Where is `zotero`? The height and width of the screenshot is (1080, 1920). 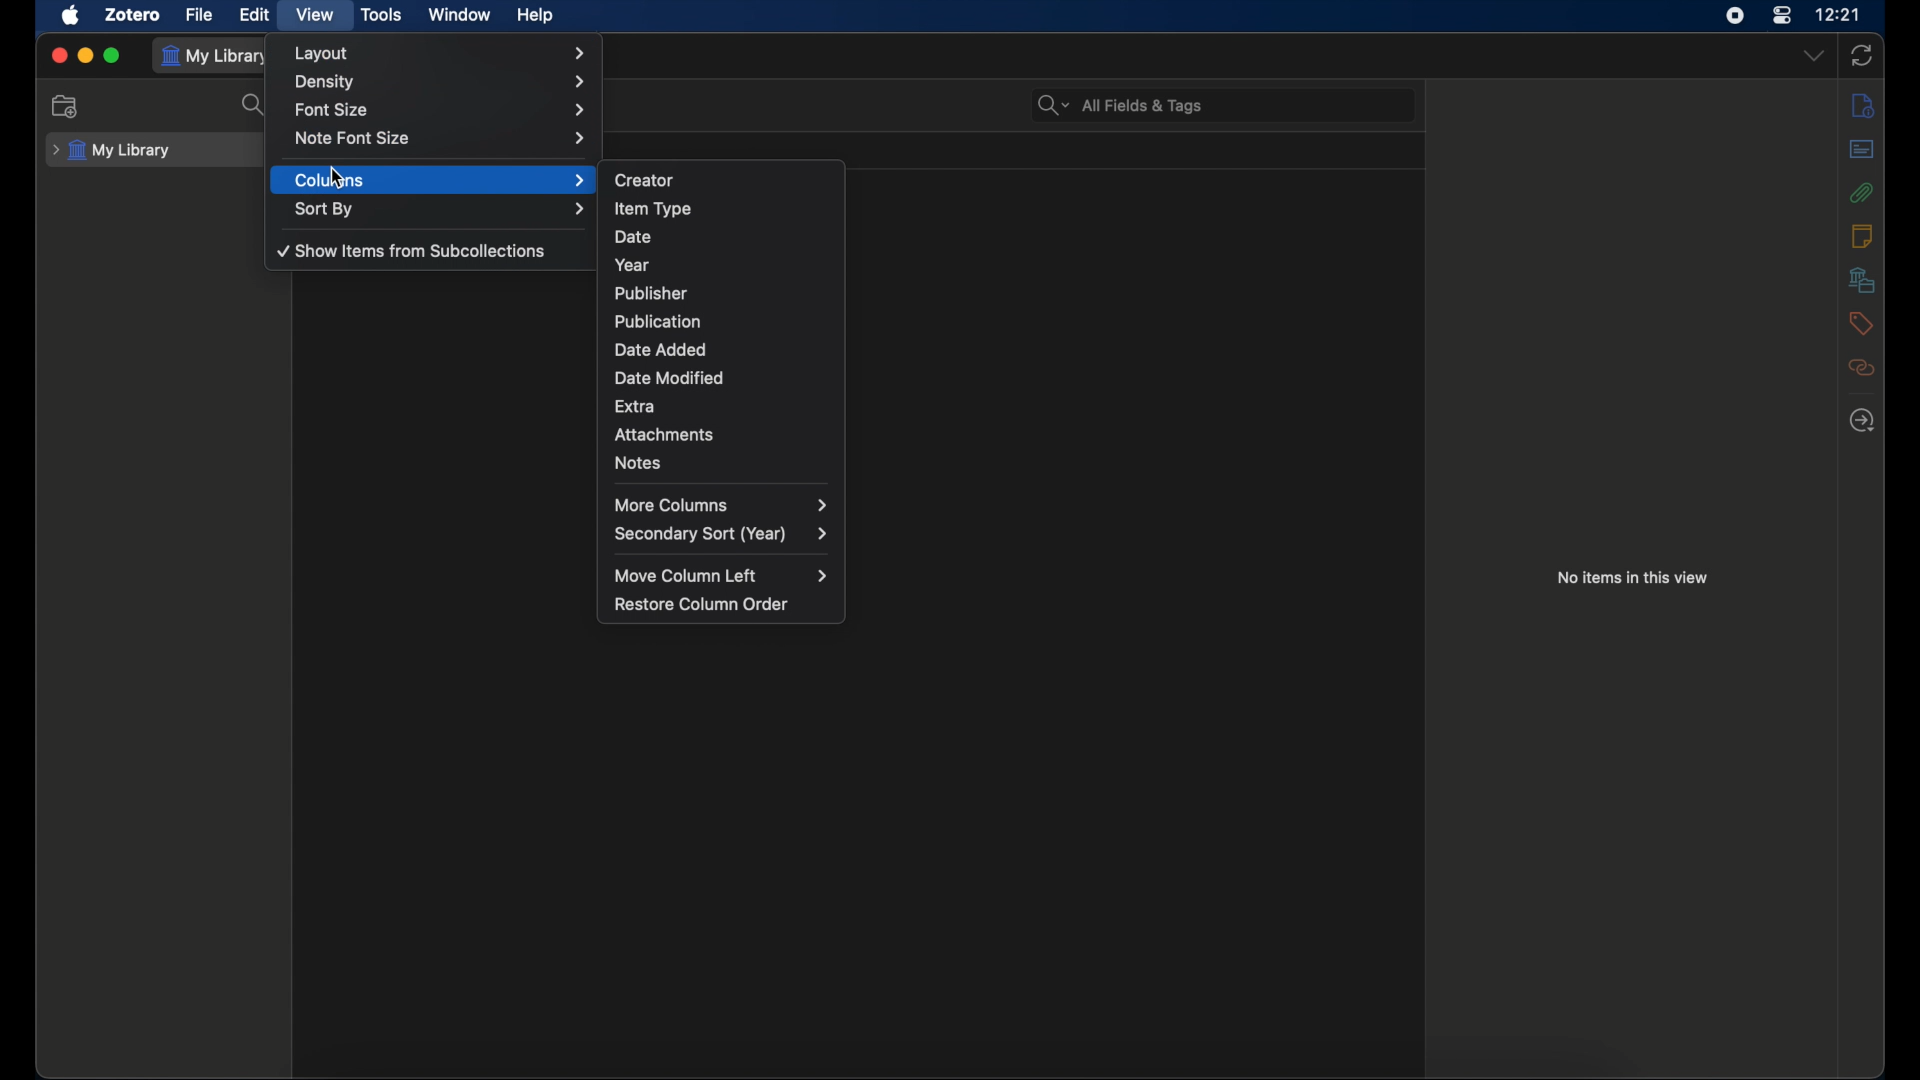 zotero is located at coordinates (132, 15).